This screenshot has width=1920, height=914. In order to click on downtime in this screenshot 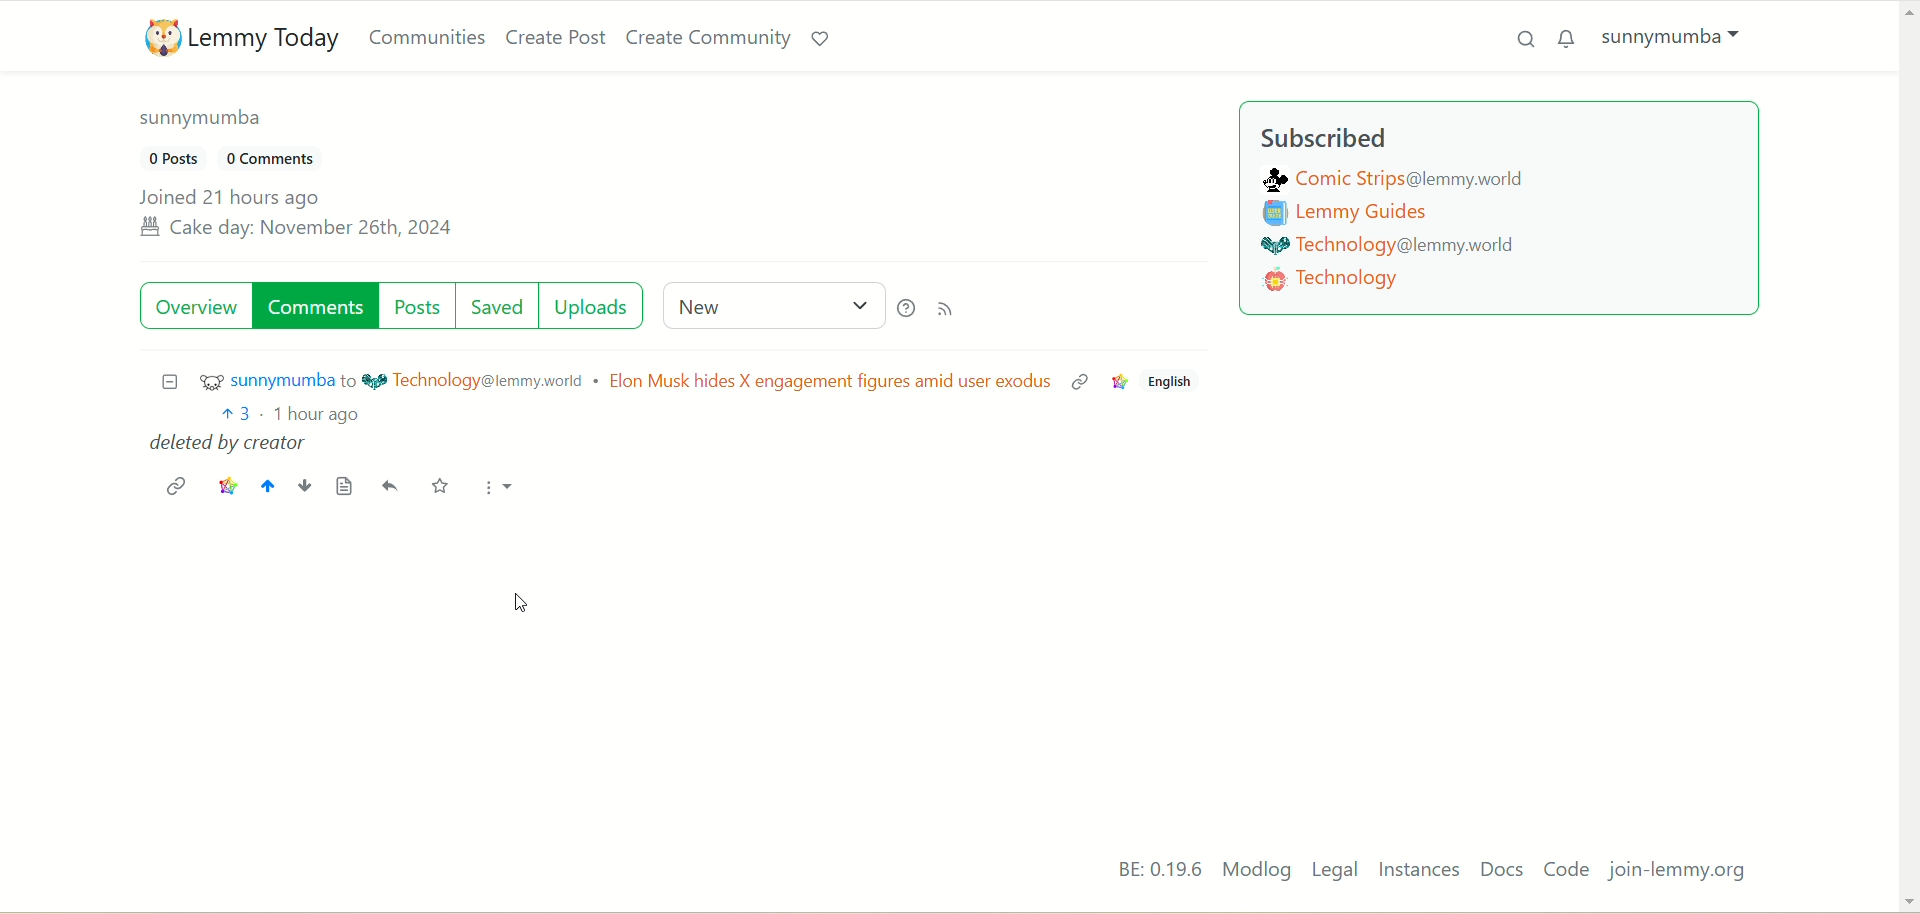, I will do `click(303, 486)`.